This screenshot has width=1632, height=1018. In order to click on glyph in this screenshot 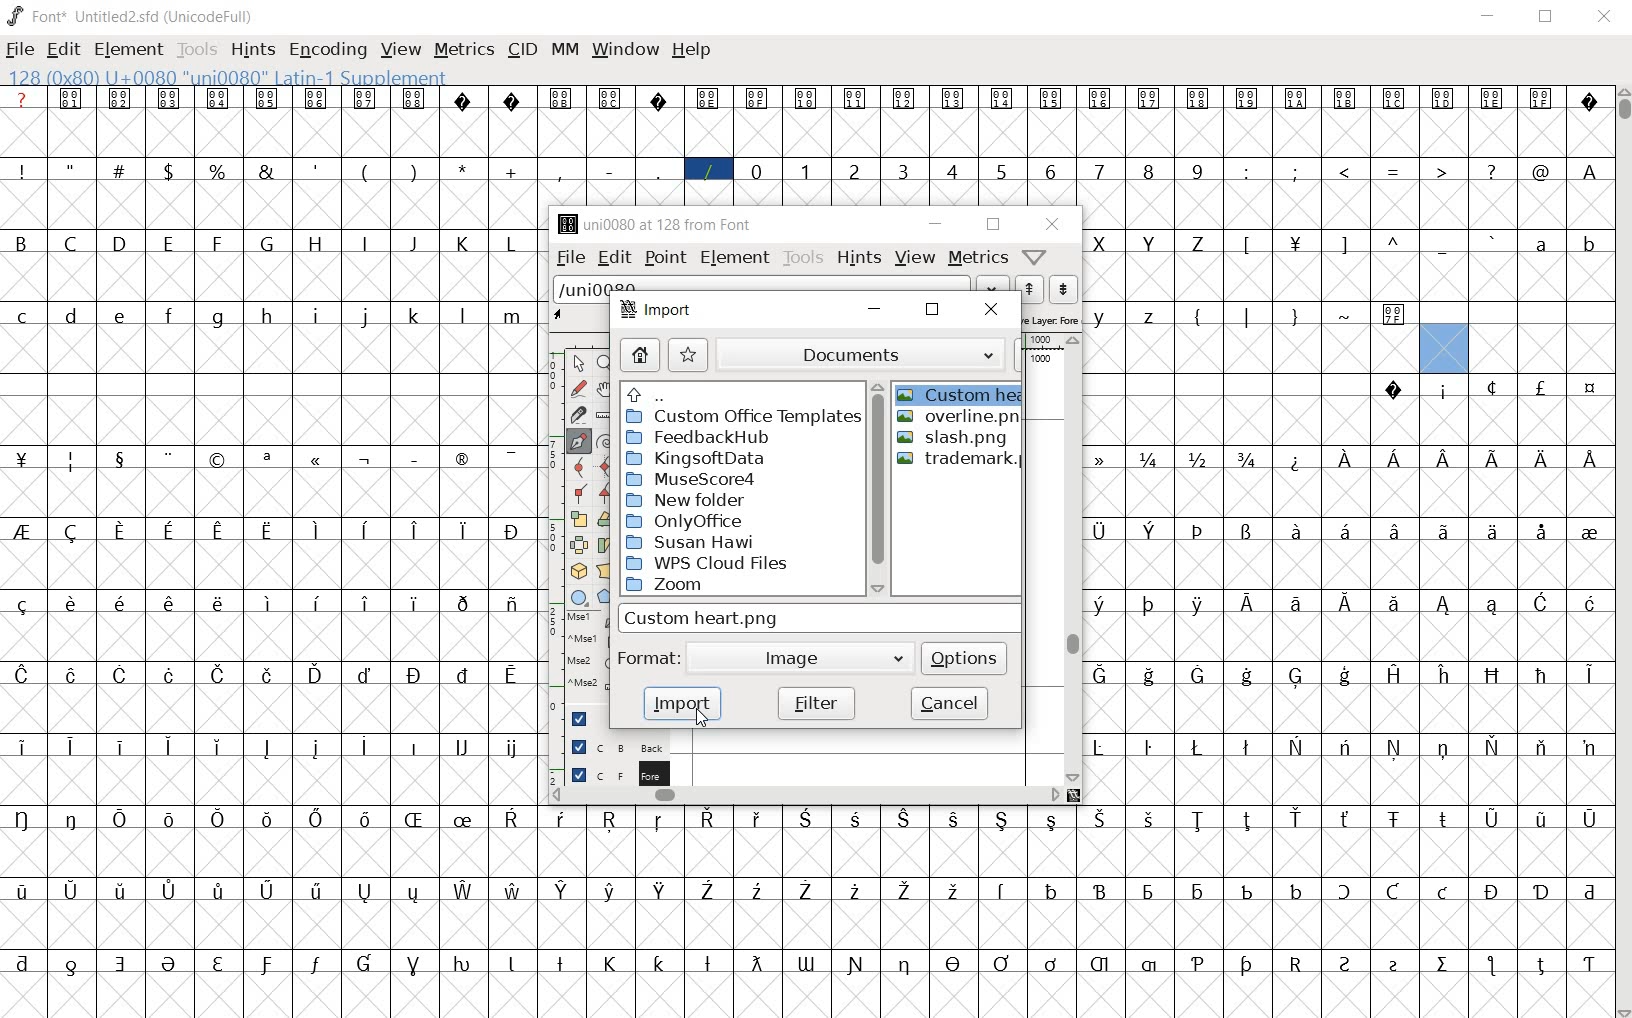, I will do `click(22, 531)`.